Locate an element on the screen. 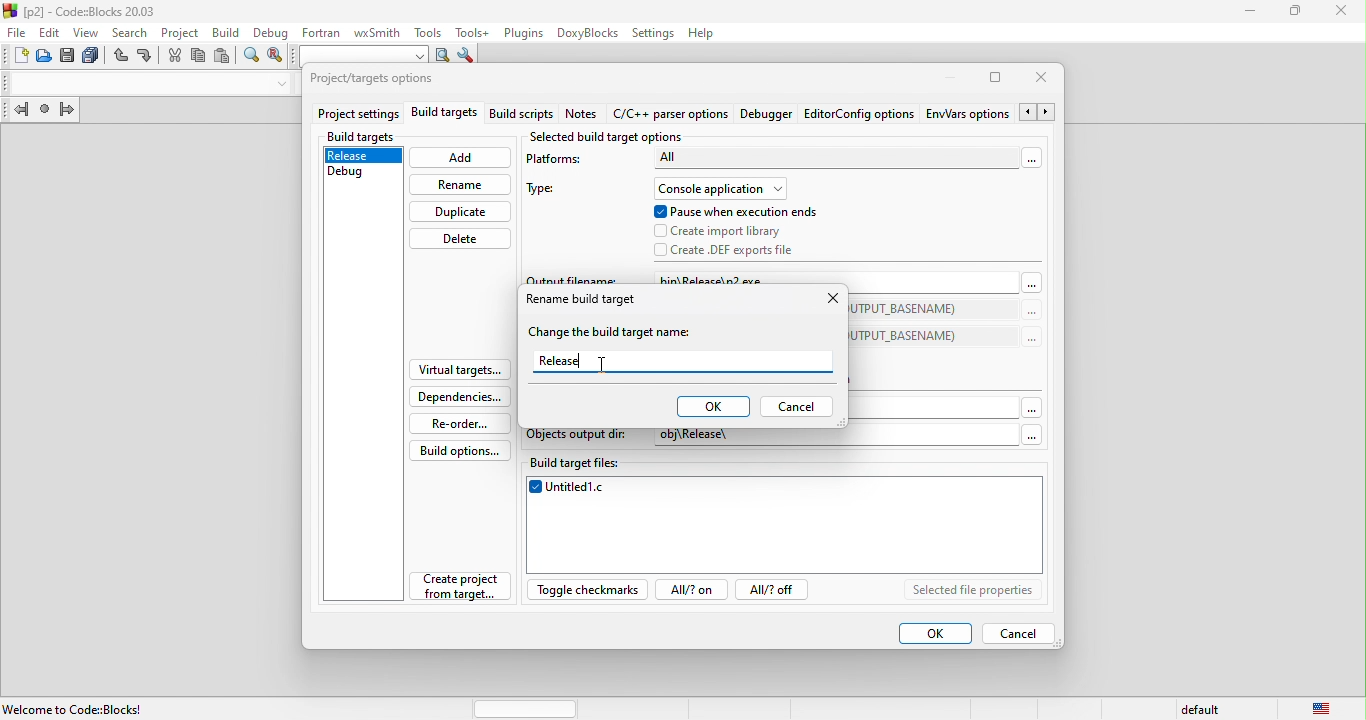 This screenshot has width=1366, height=720. tools is located at coordinates (425, 31).